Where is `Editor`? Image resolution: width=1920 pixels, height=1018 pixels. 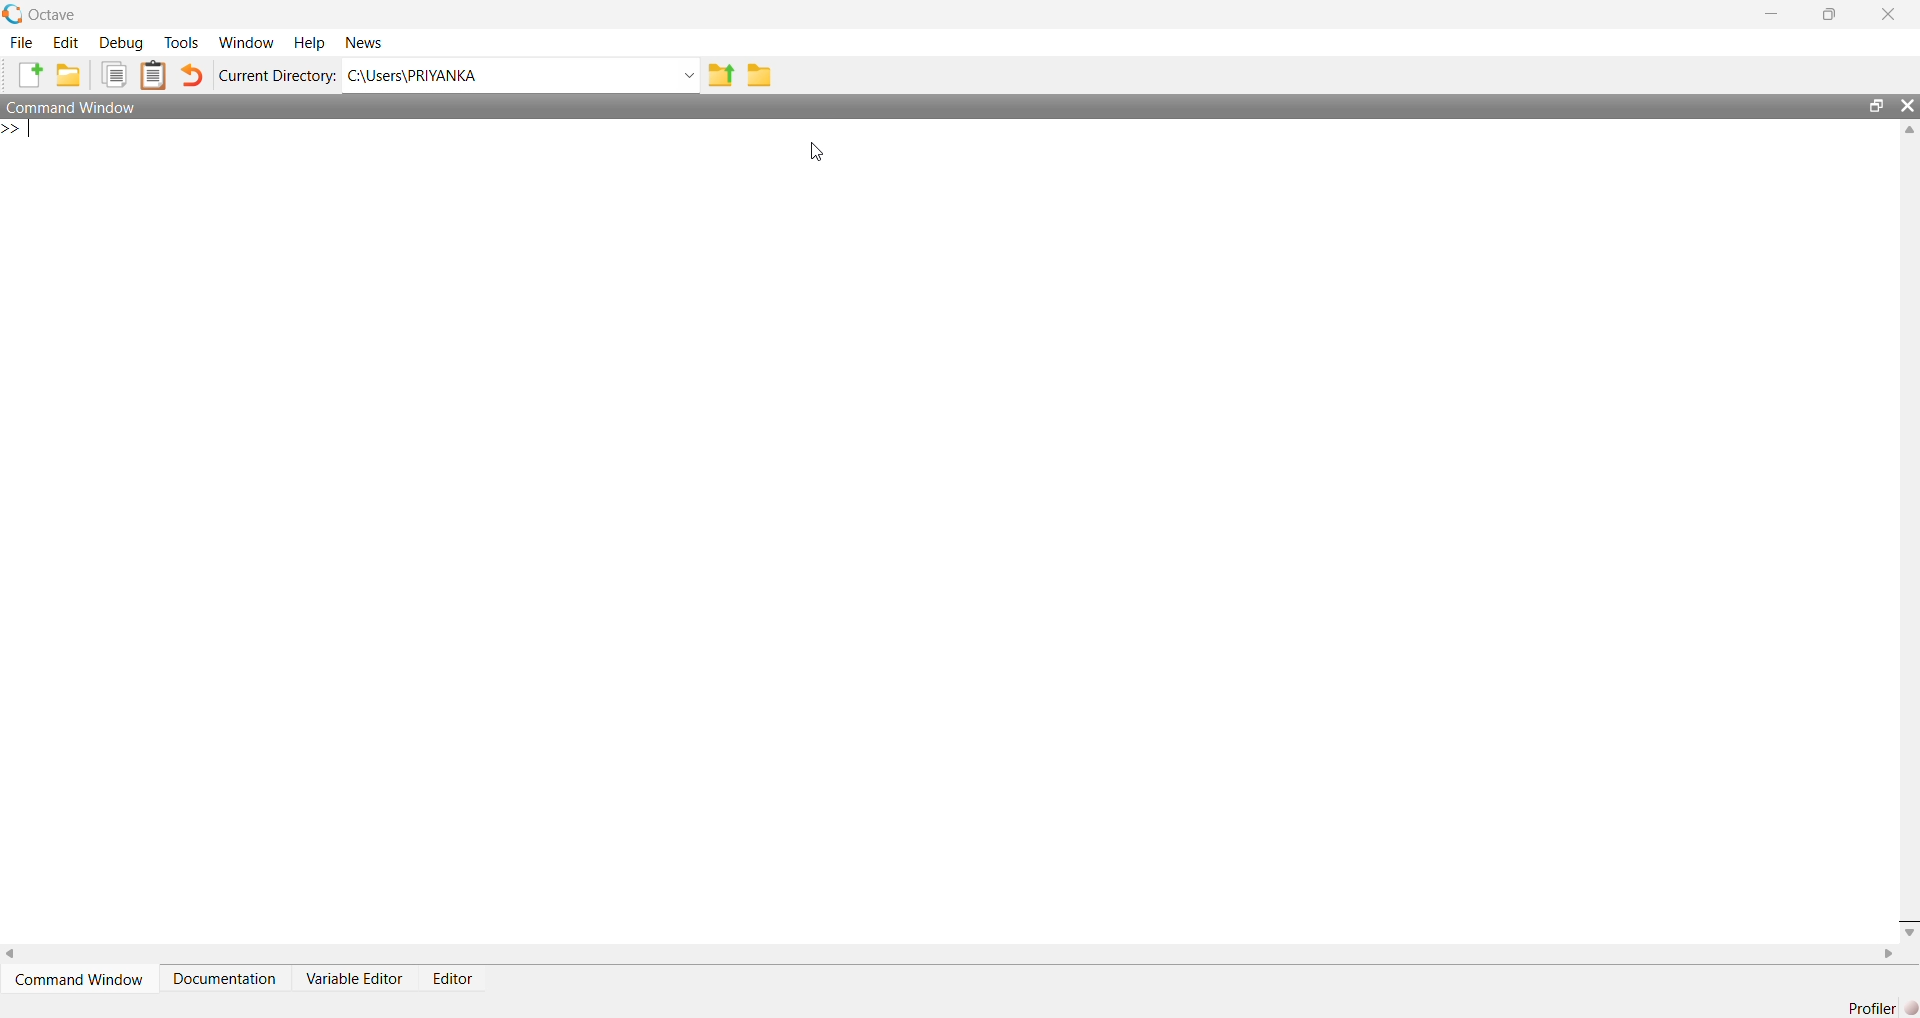
Editor is located at coordinates (454, 978).